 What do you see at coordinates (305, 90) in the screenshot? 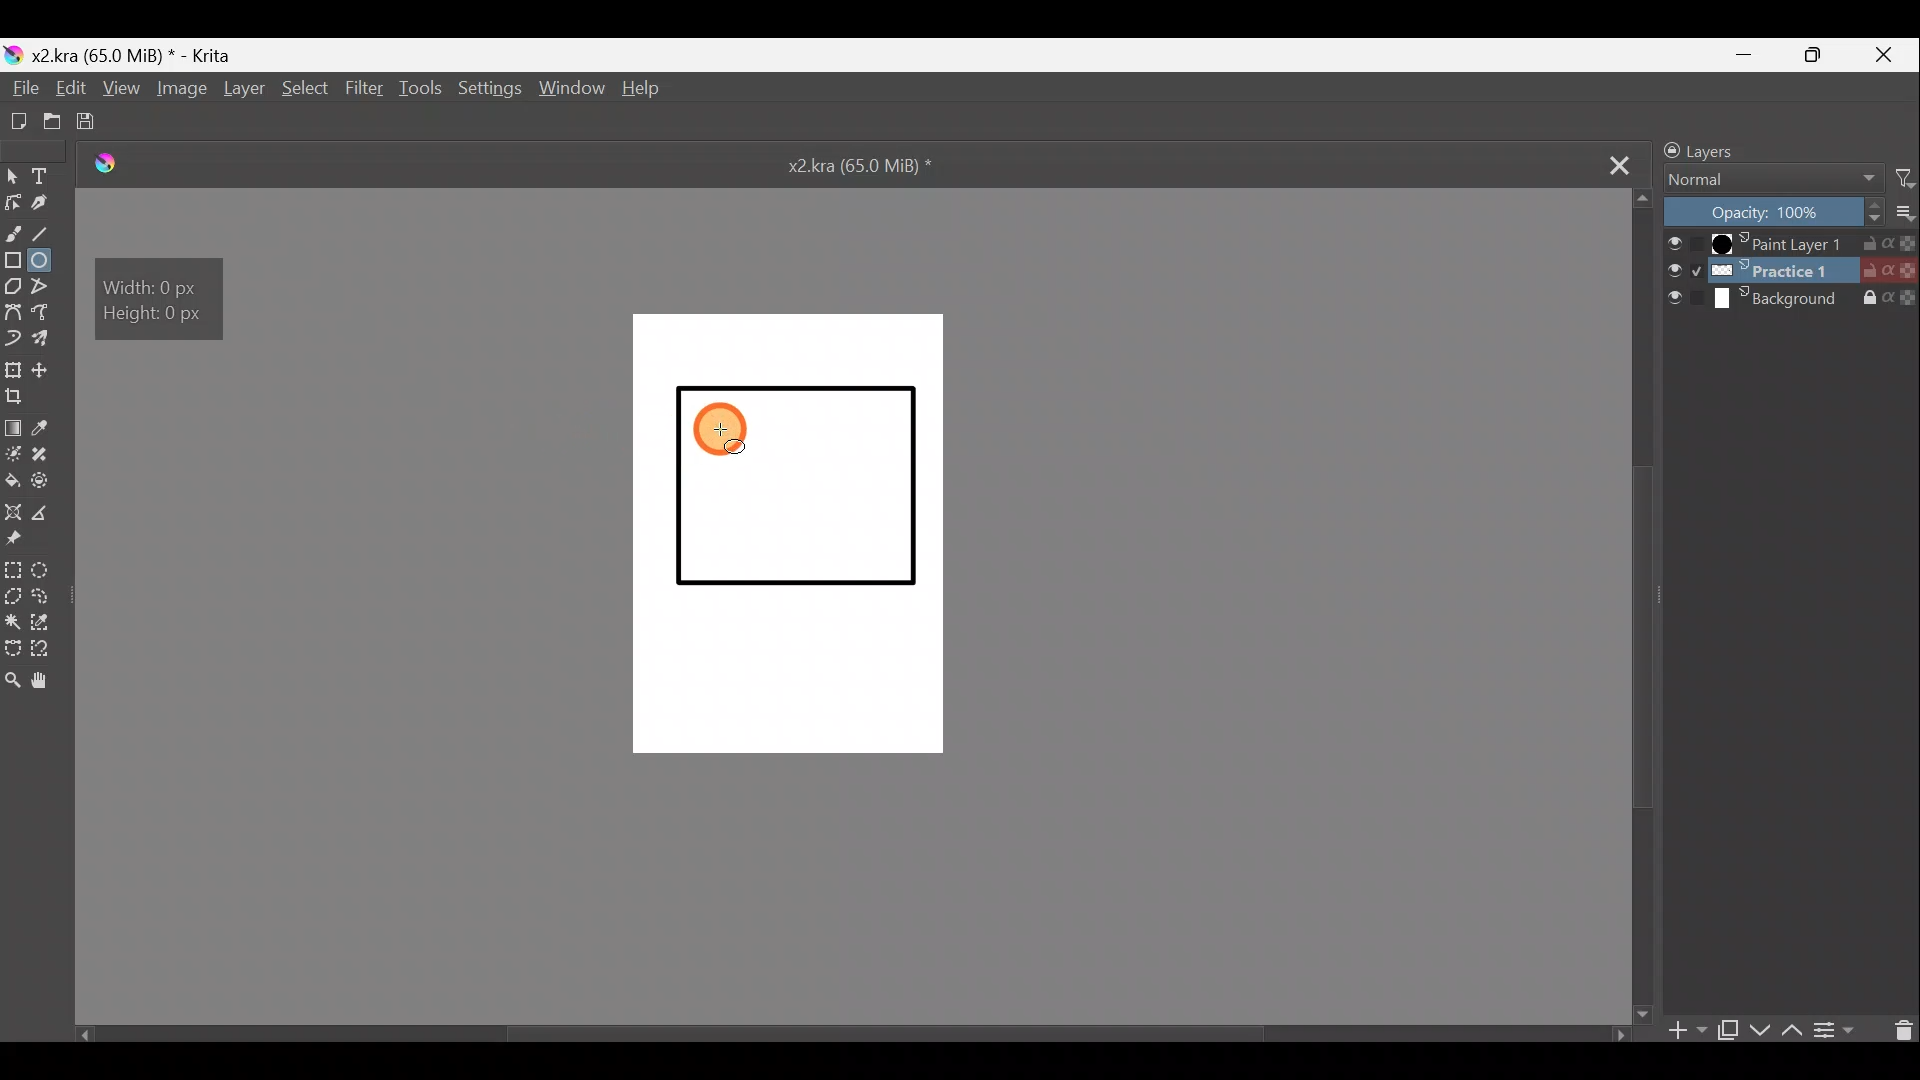
I see `Select` at bounding box center [305, 90].